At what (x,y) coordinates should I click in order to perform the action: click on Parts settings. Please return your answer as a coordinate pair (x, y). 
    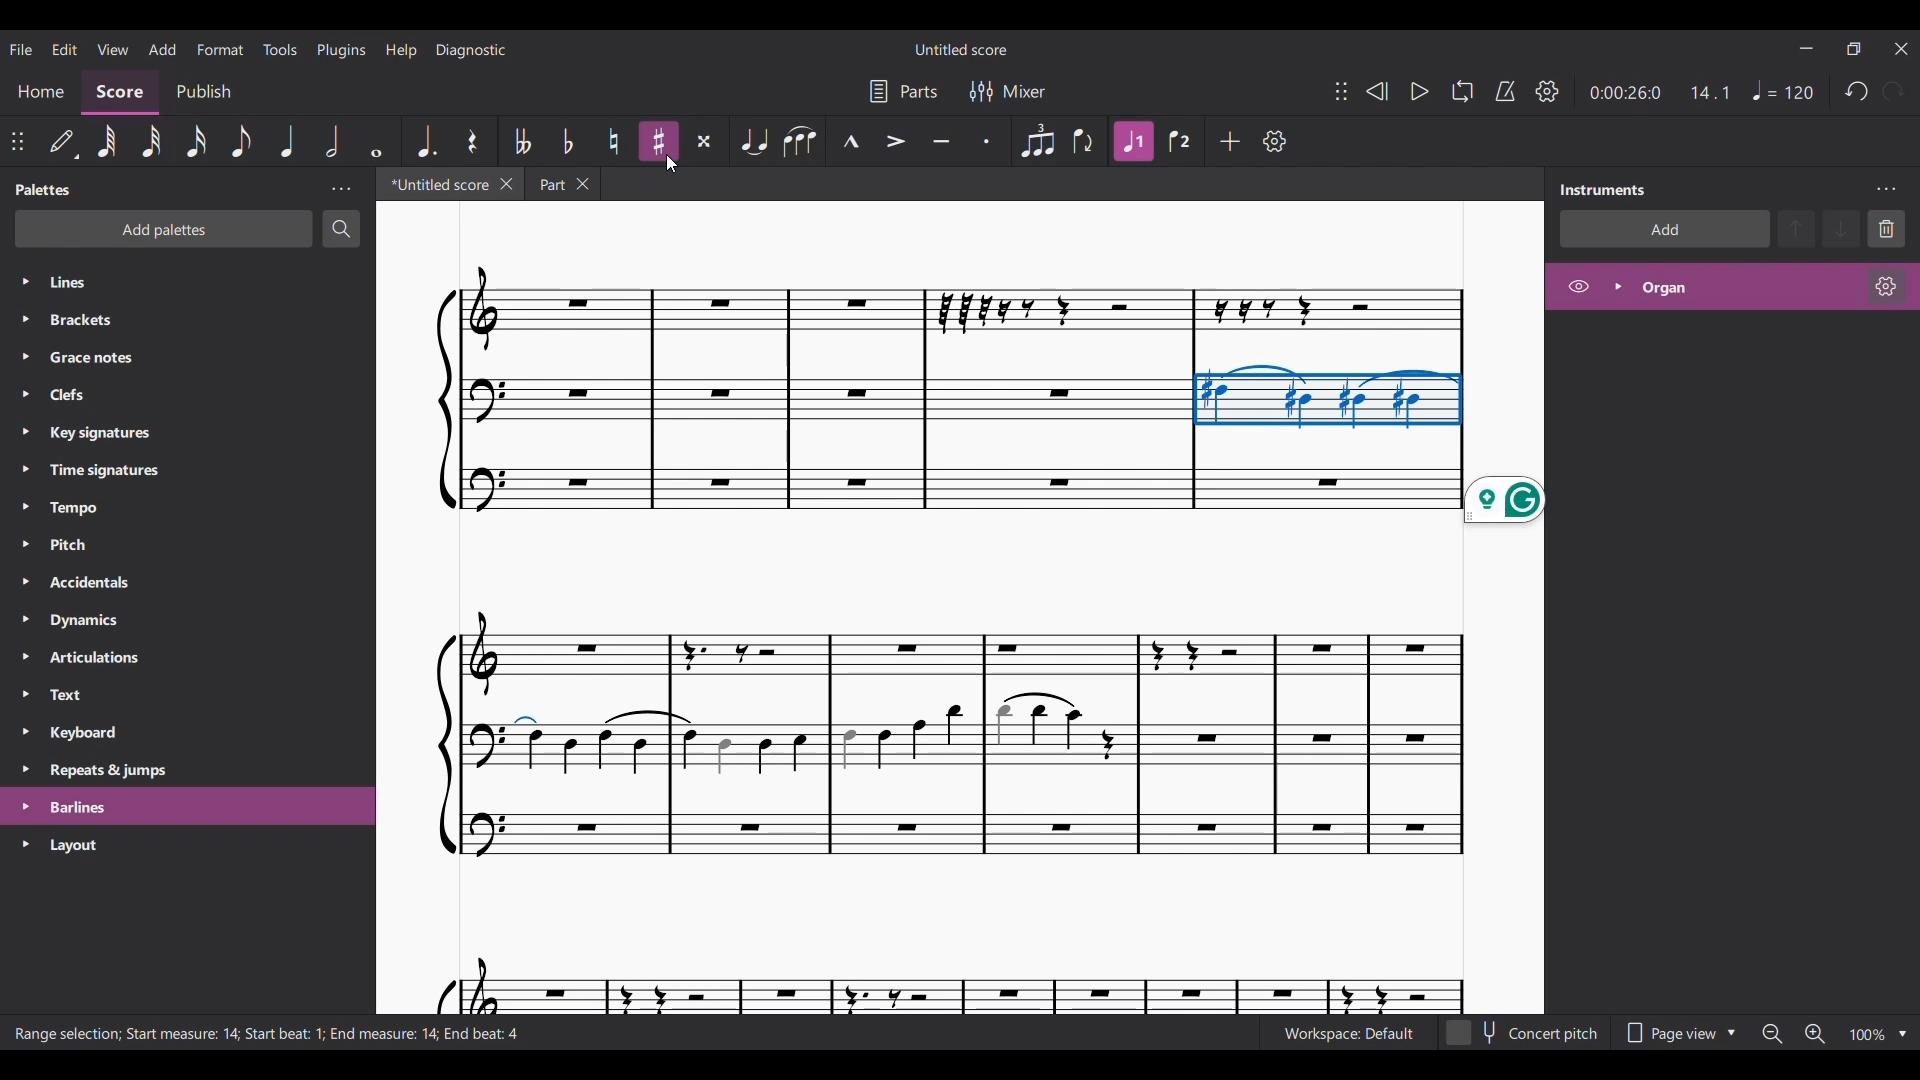
    Looking at the image, I should click on (903, 92).